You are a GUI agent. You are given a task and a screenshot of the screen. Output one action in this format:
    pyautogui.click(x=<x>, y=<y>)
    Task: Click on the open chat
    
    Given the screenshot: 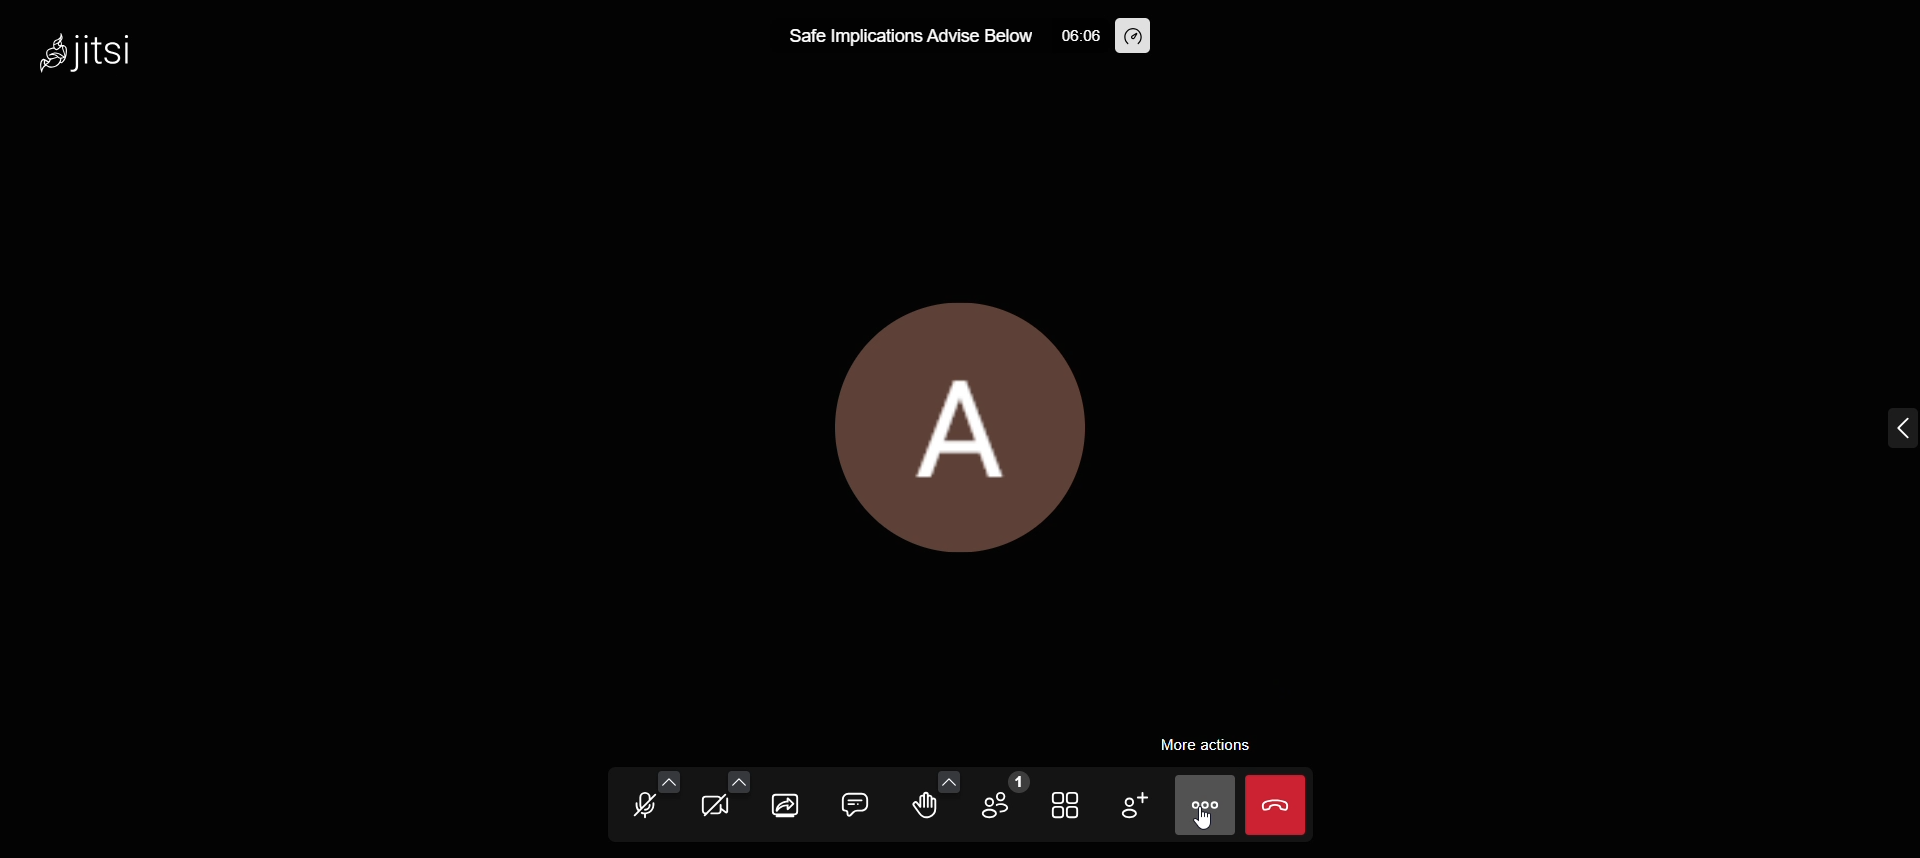 What is the action you would take?
    pyautogui.click(x=853, y=802)
    